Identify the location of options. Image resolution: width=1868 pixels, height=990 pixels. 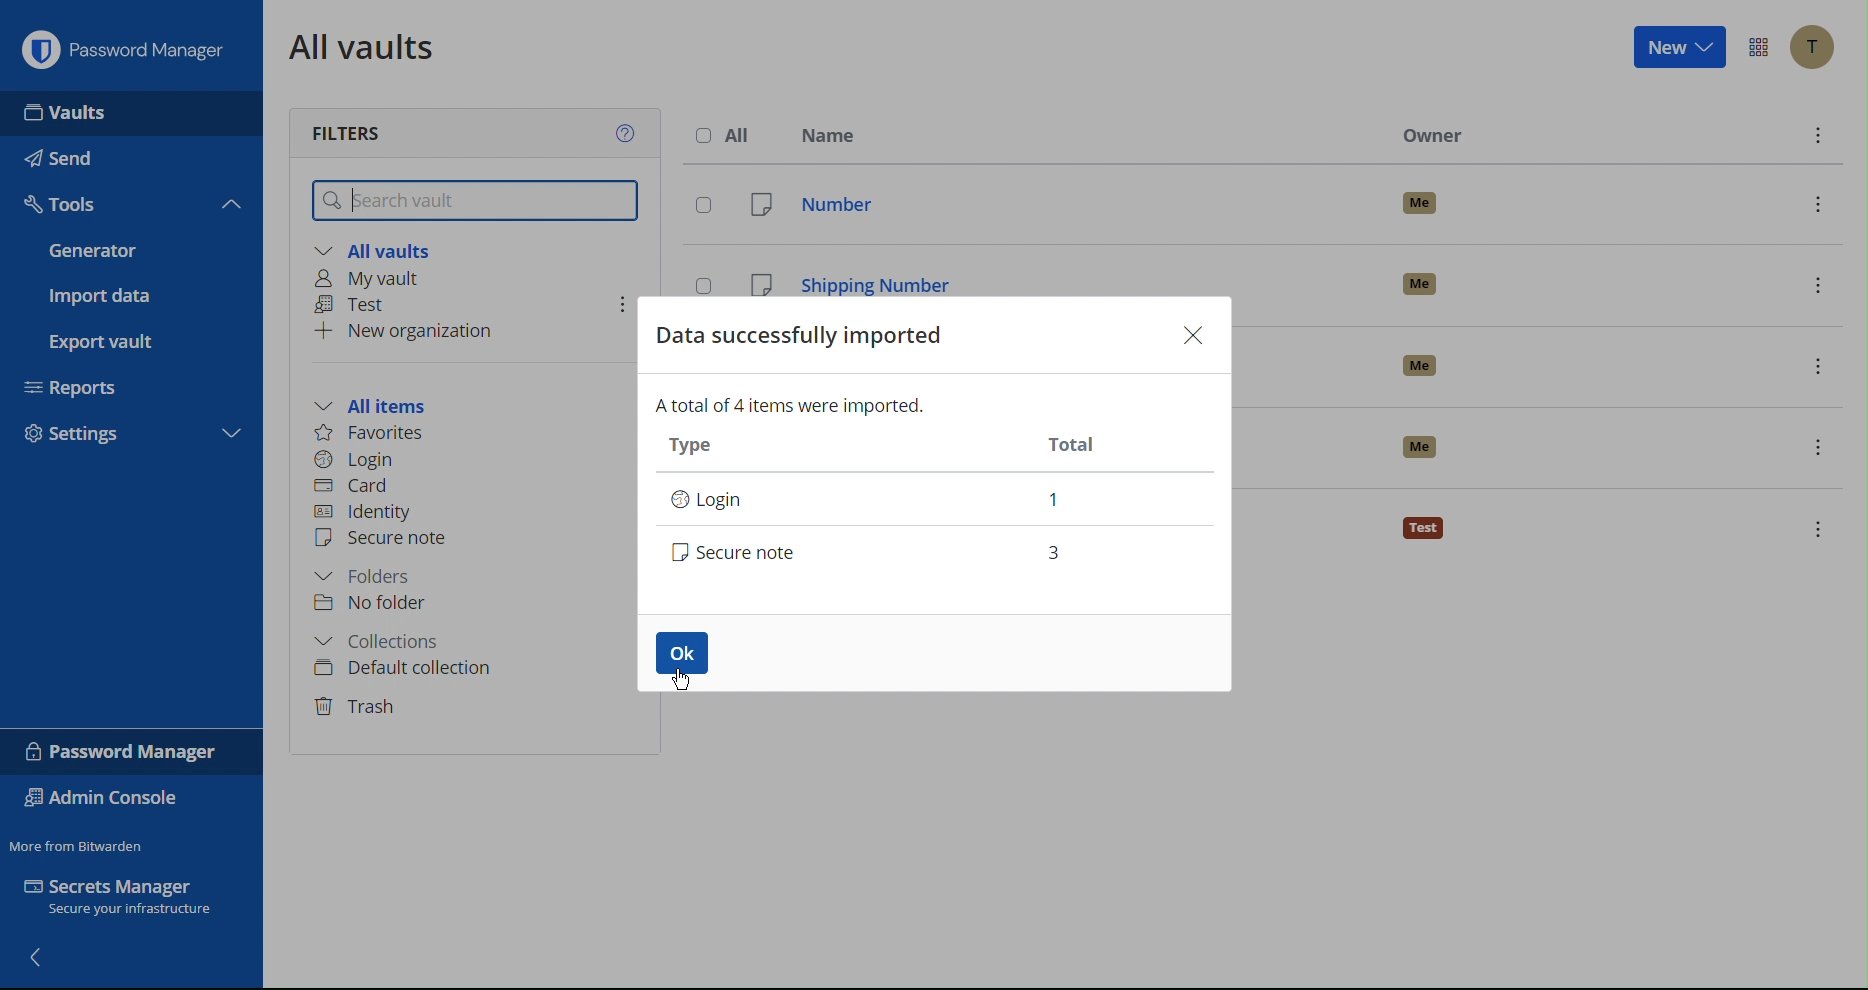
(1821, 135).